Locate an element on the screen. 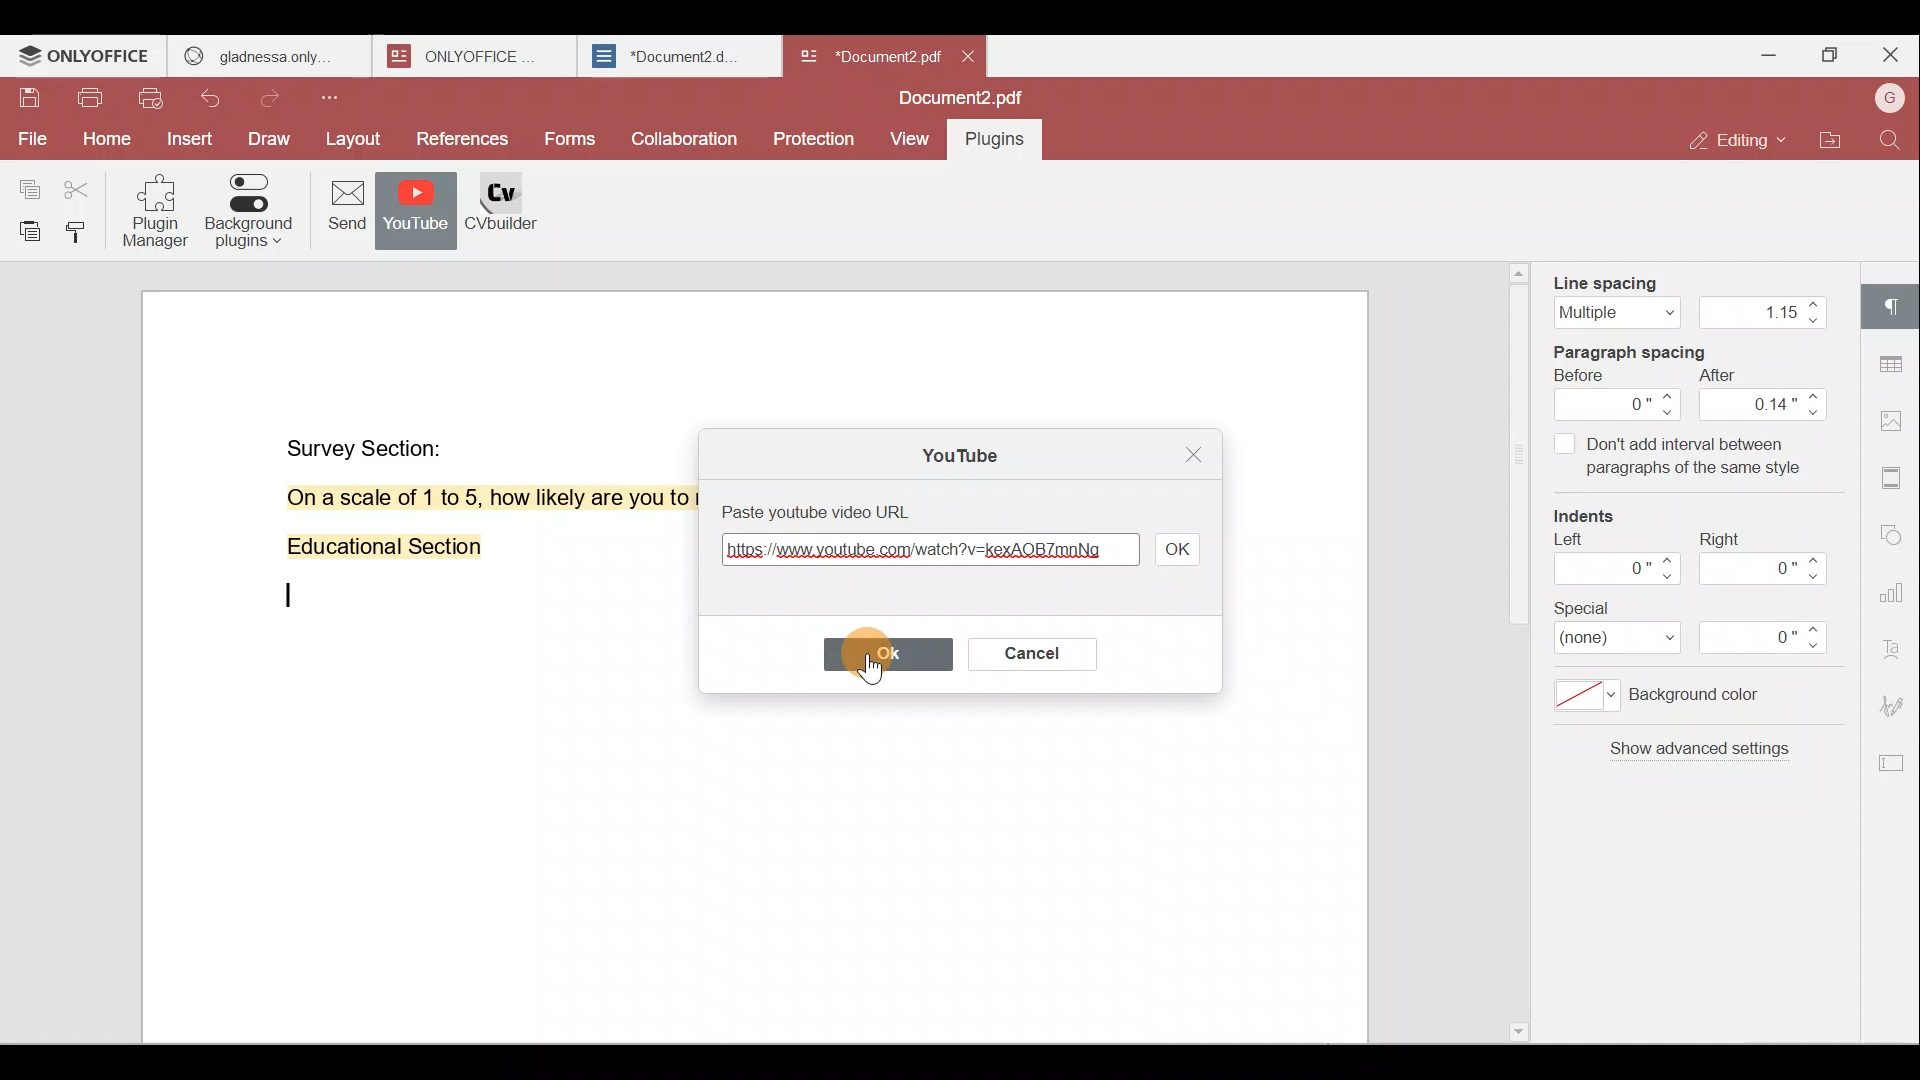  YouTube is located at coordinates (953, 452).